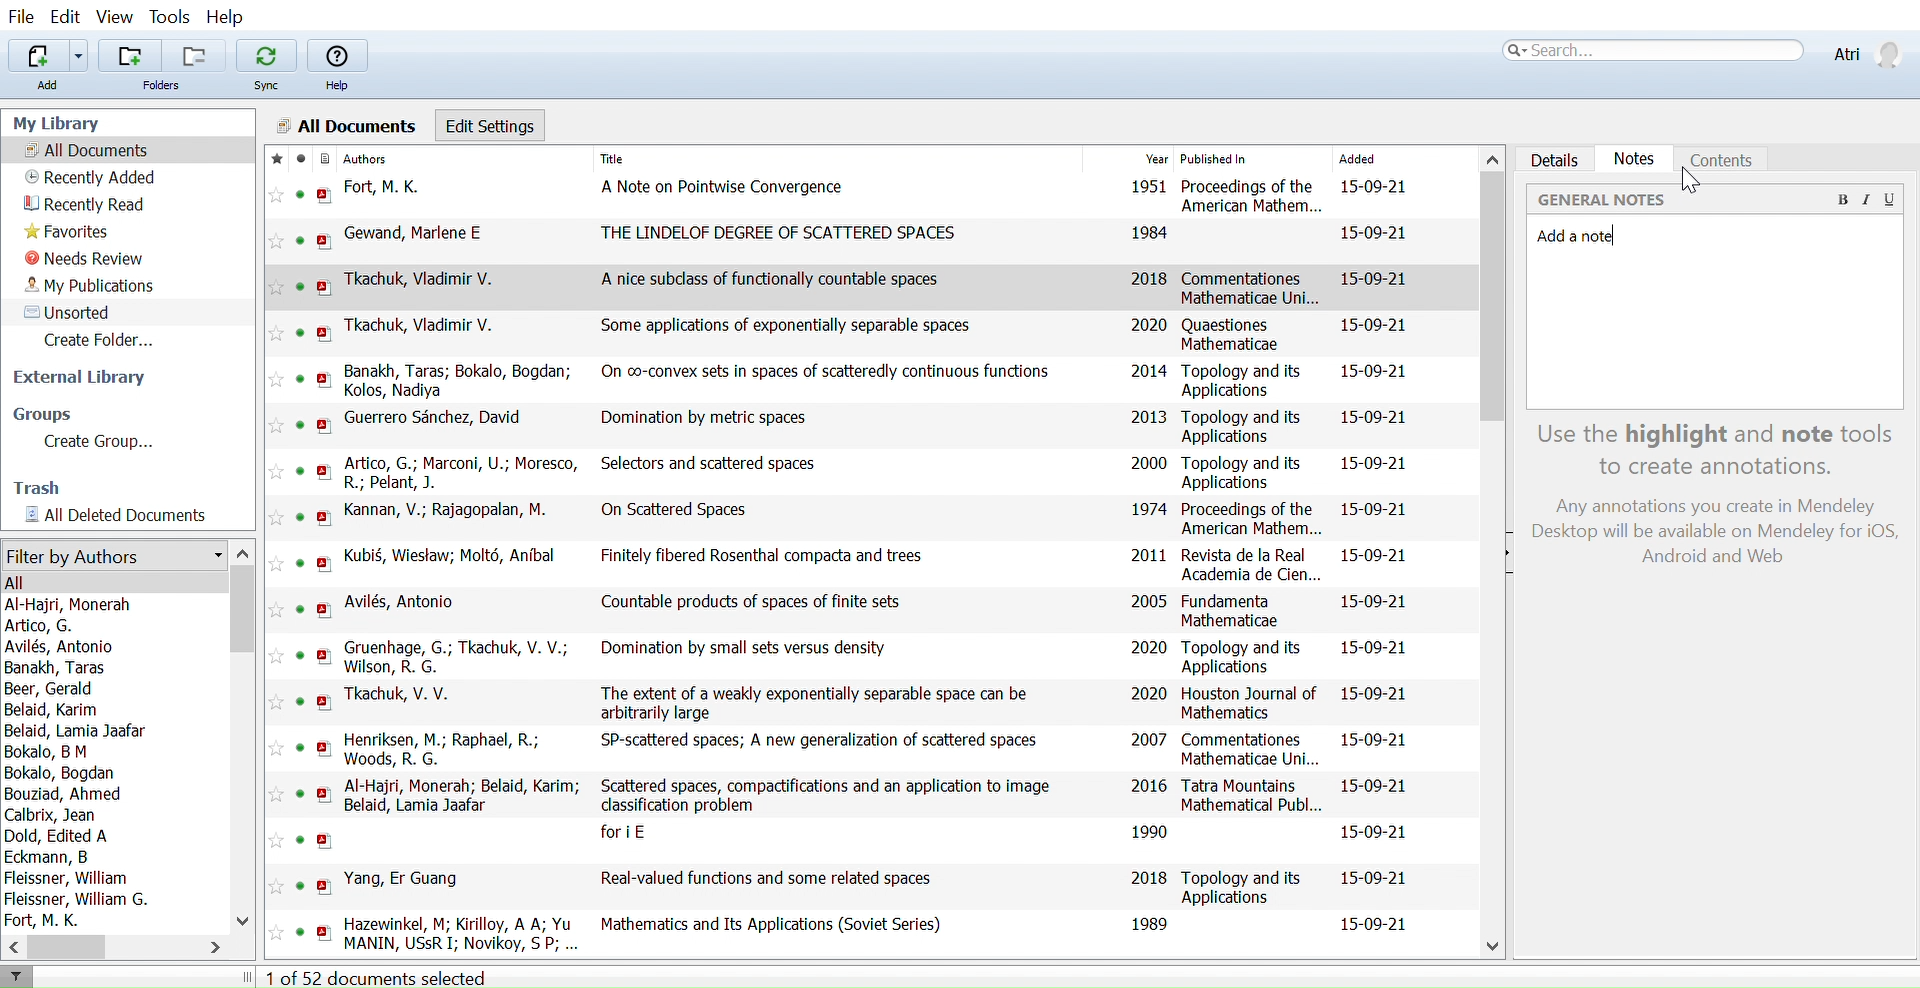  I want to click on Topology and its Applications, so click(1244, 381).